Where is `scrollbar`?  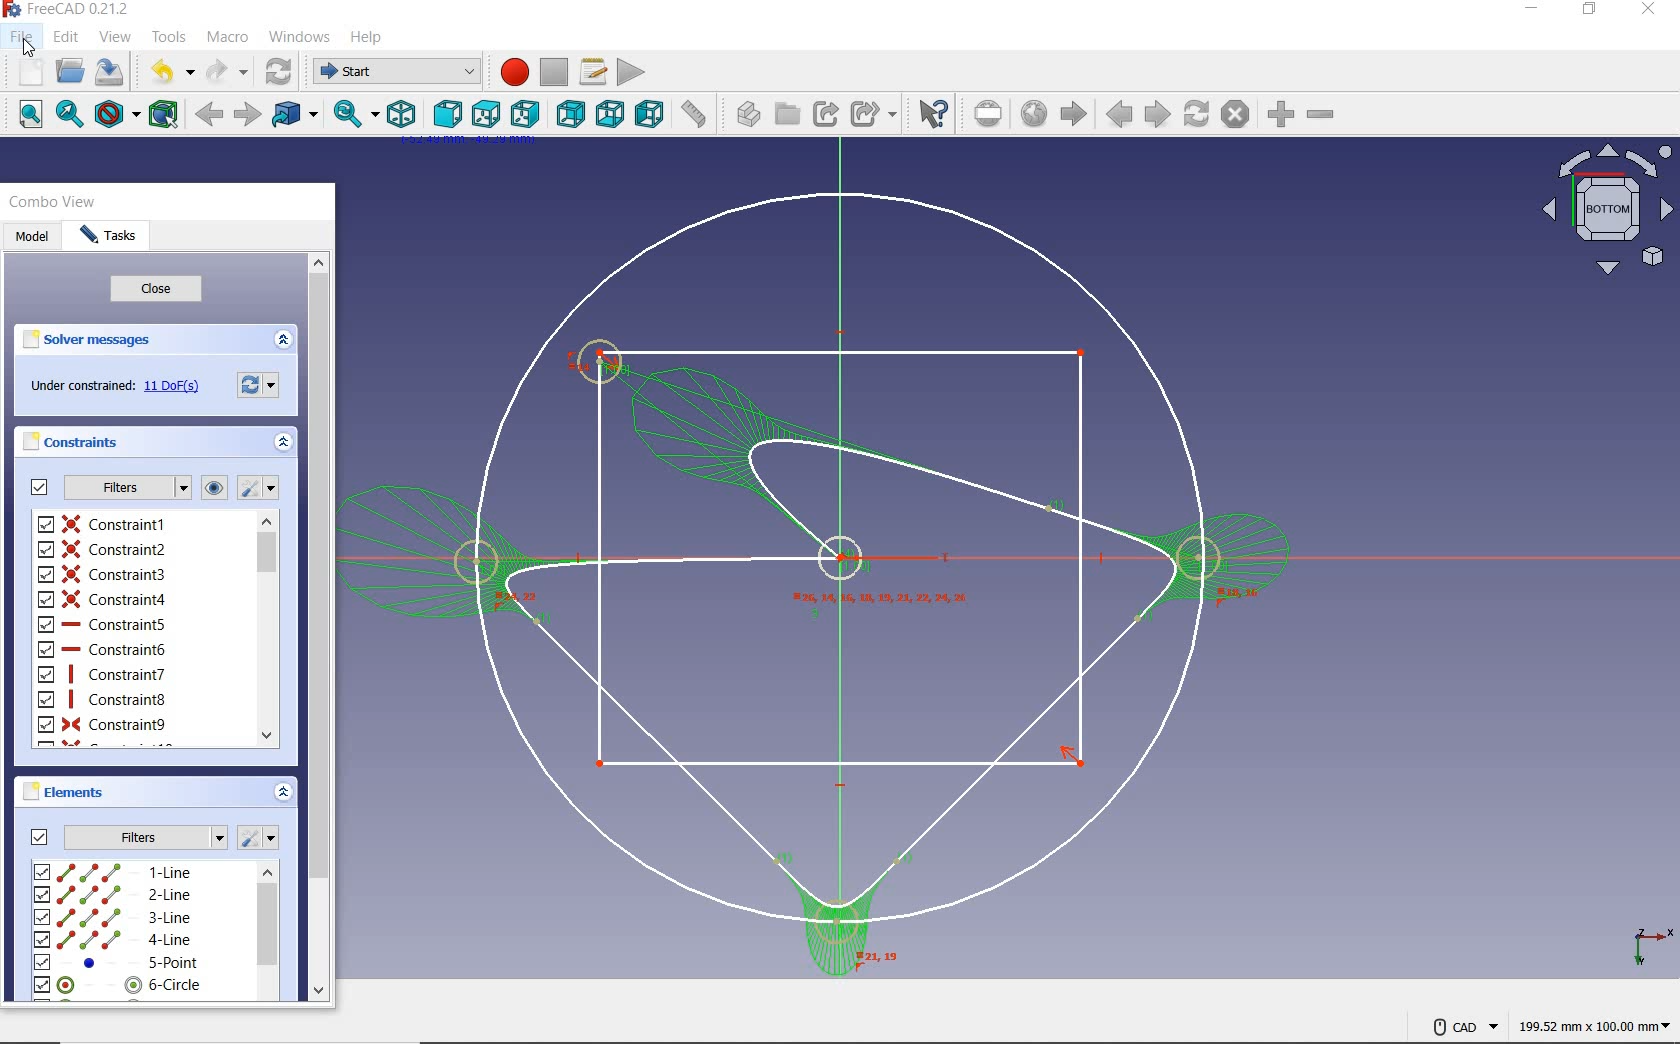 scrollbar is located at coordinates (267, 628).